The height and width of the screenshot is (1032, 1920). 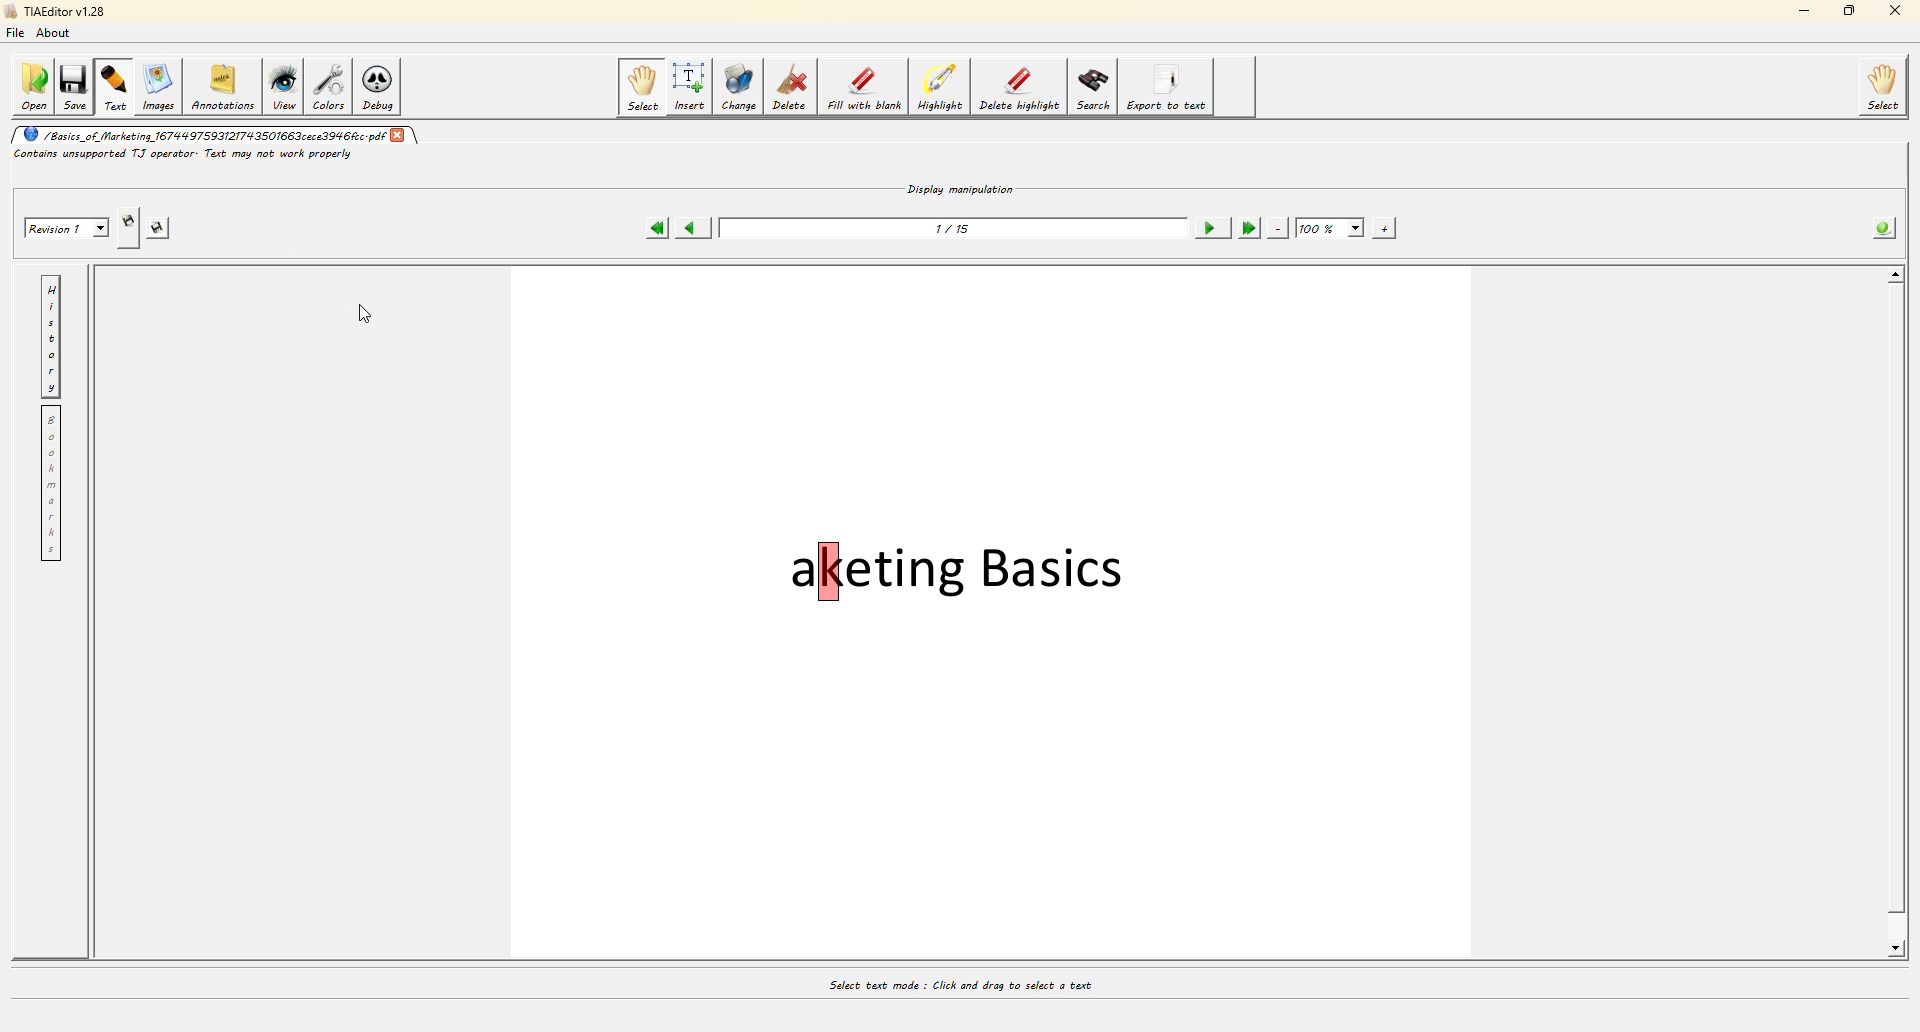 What do you see at coordinates (741, 86) in the screenshot?
I see `change` at bounding box center [741, 86].